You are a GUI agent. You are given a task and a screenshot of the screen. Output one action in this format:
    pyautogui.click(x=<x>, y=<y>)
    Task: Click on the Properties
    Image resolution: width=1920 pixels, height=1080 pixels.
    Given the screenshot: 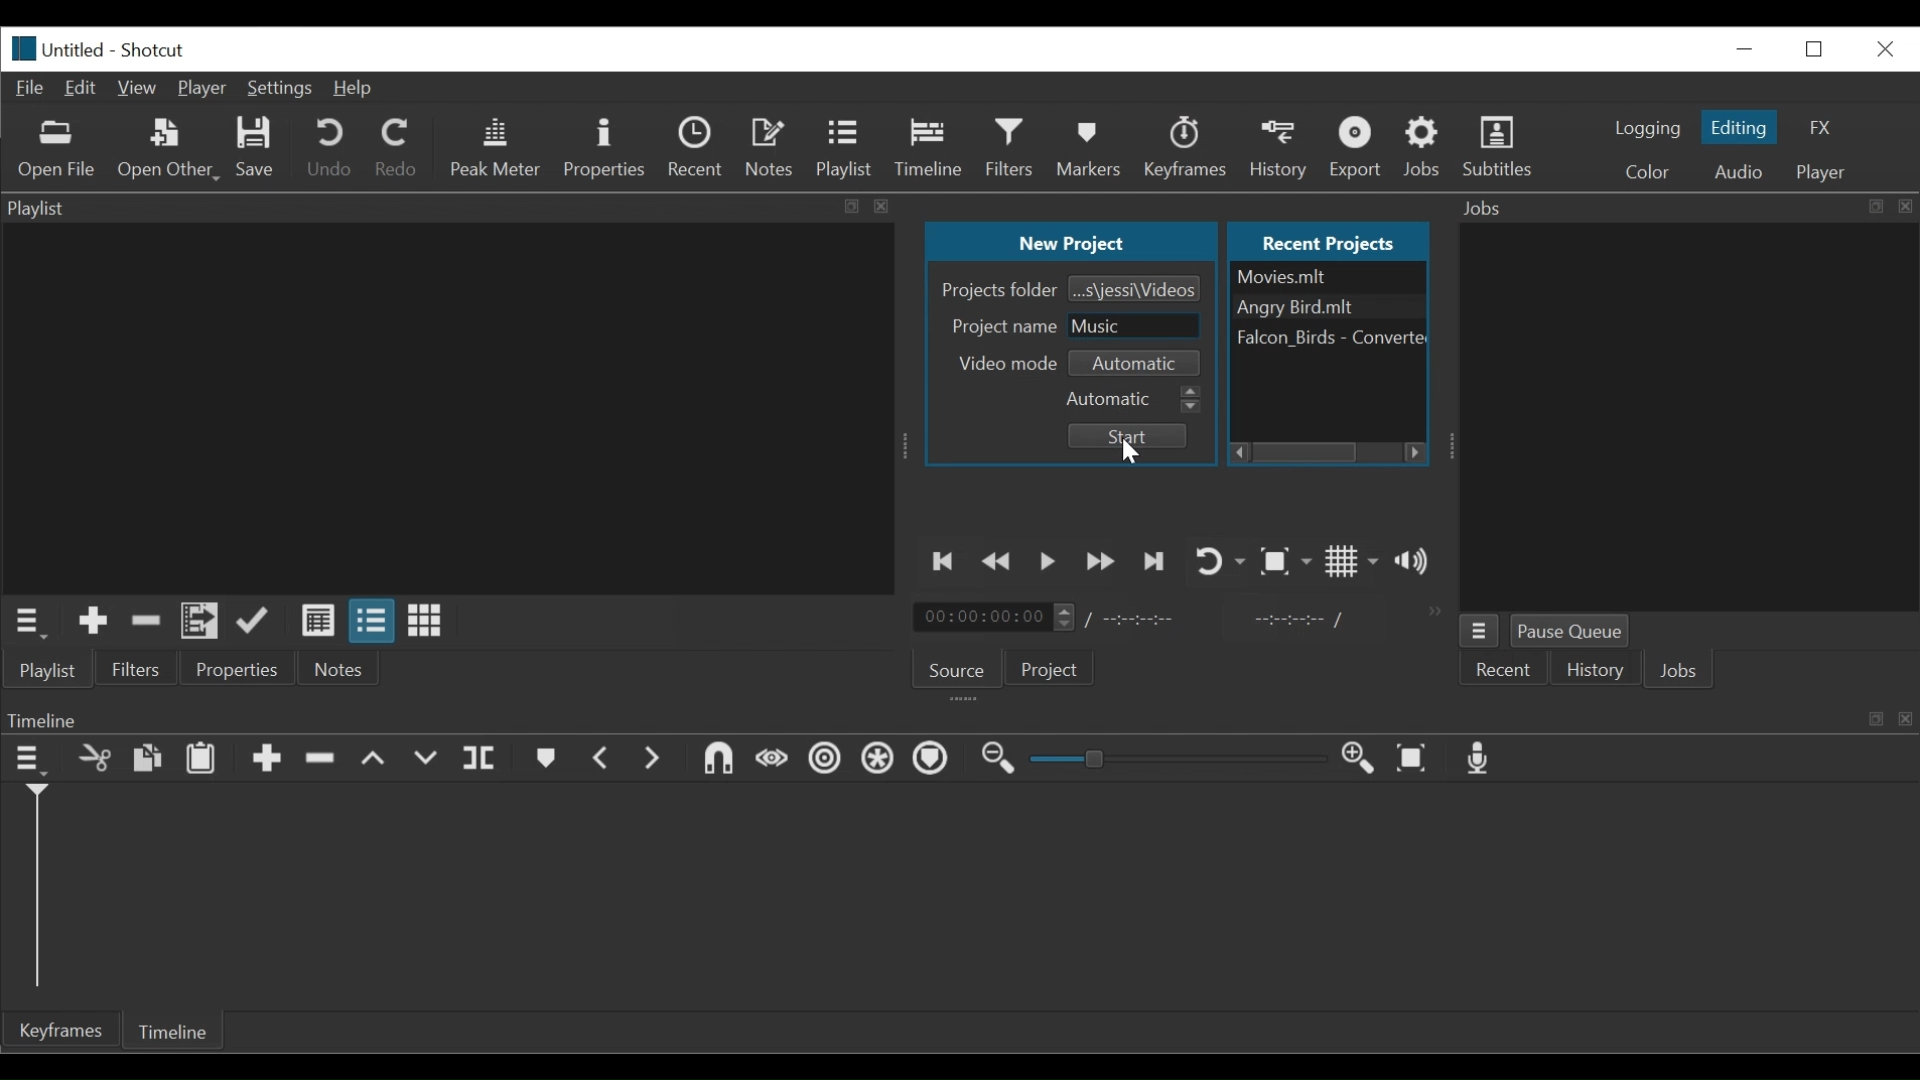 What is the action you would take?
    pyautogui.click(x=239, y=668)
    